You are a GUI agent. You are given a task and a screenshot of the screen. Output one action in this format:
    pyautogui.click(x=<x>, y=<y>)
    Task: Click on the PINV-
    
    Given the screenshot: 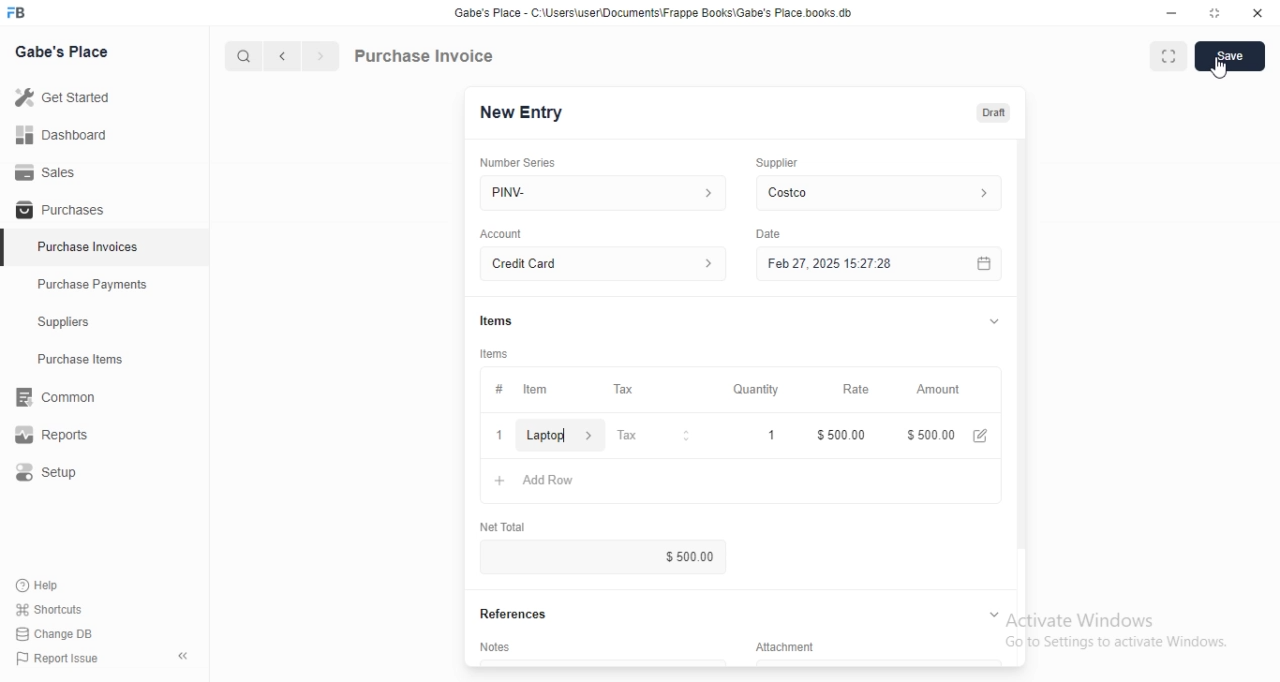 What is the action you would take?
    pyautogui.click(x=603, y=193)
    